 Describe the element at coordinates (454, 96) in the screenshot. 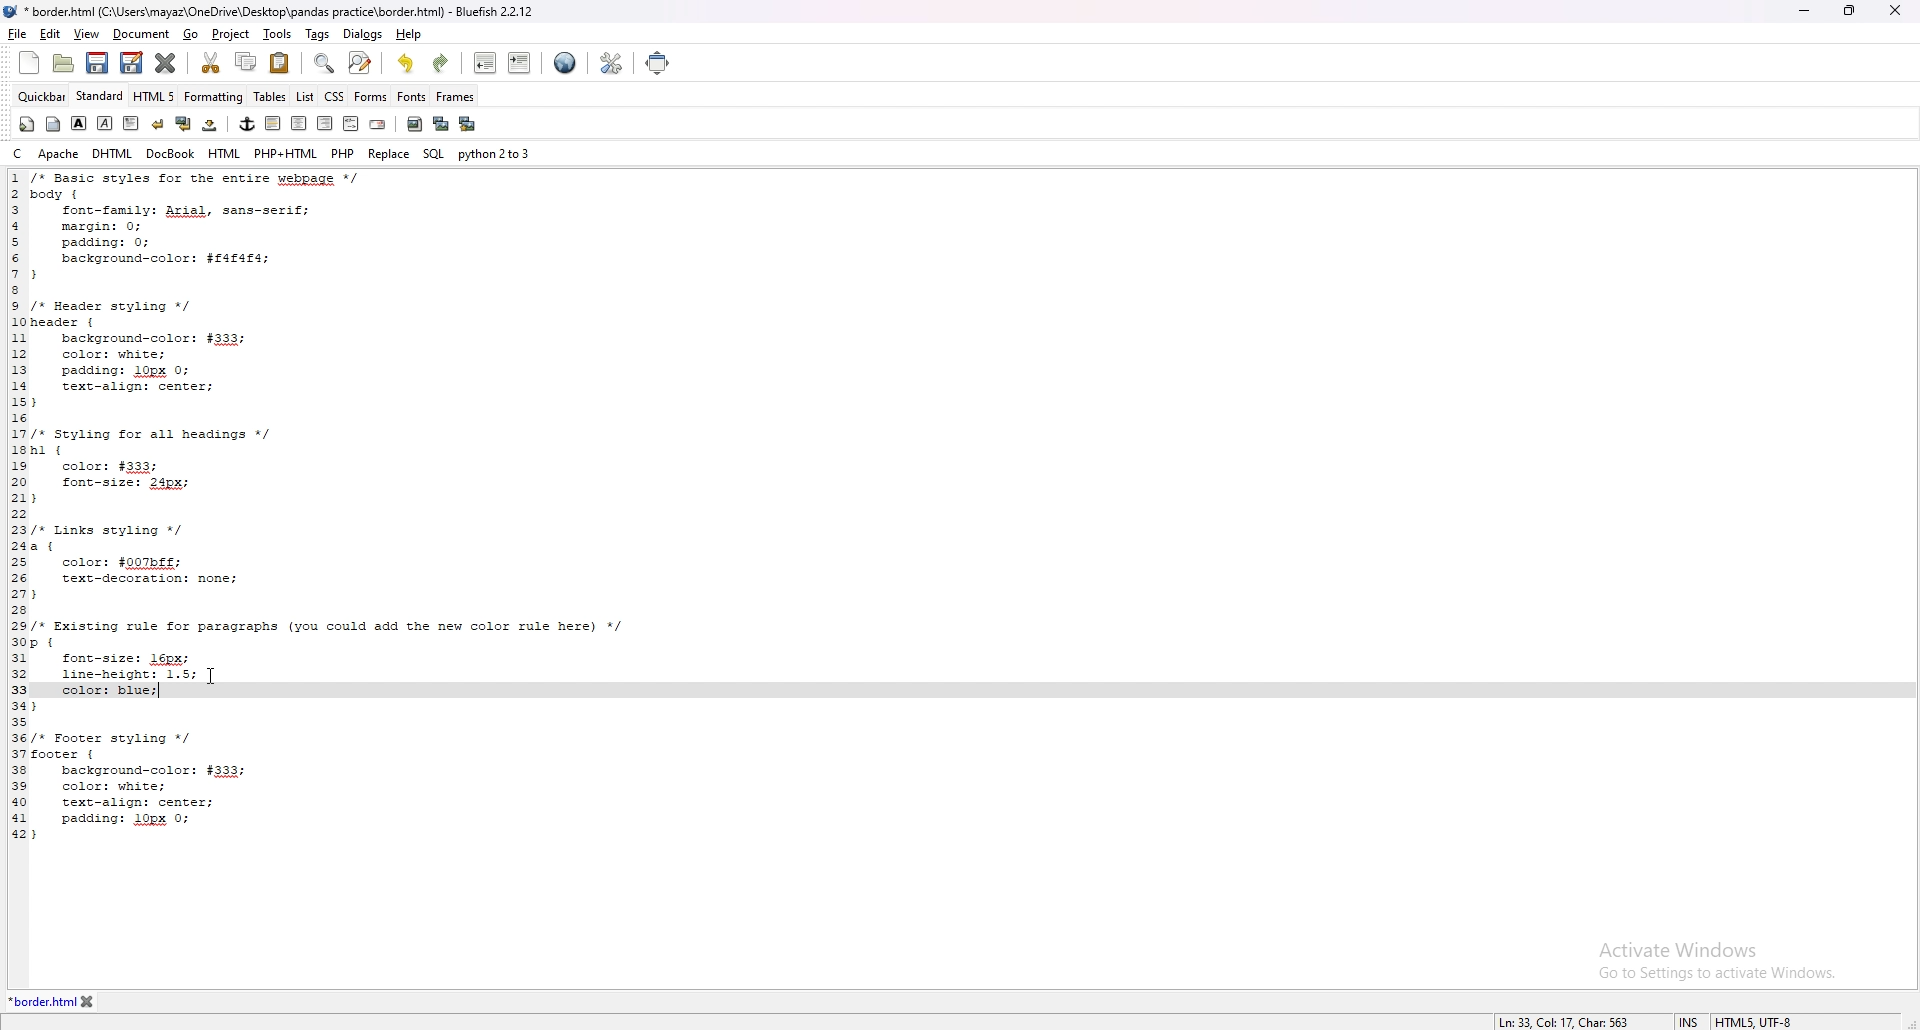

I see `frames` at that location.